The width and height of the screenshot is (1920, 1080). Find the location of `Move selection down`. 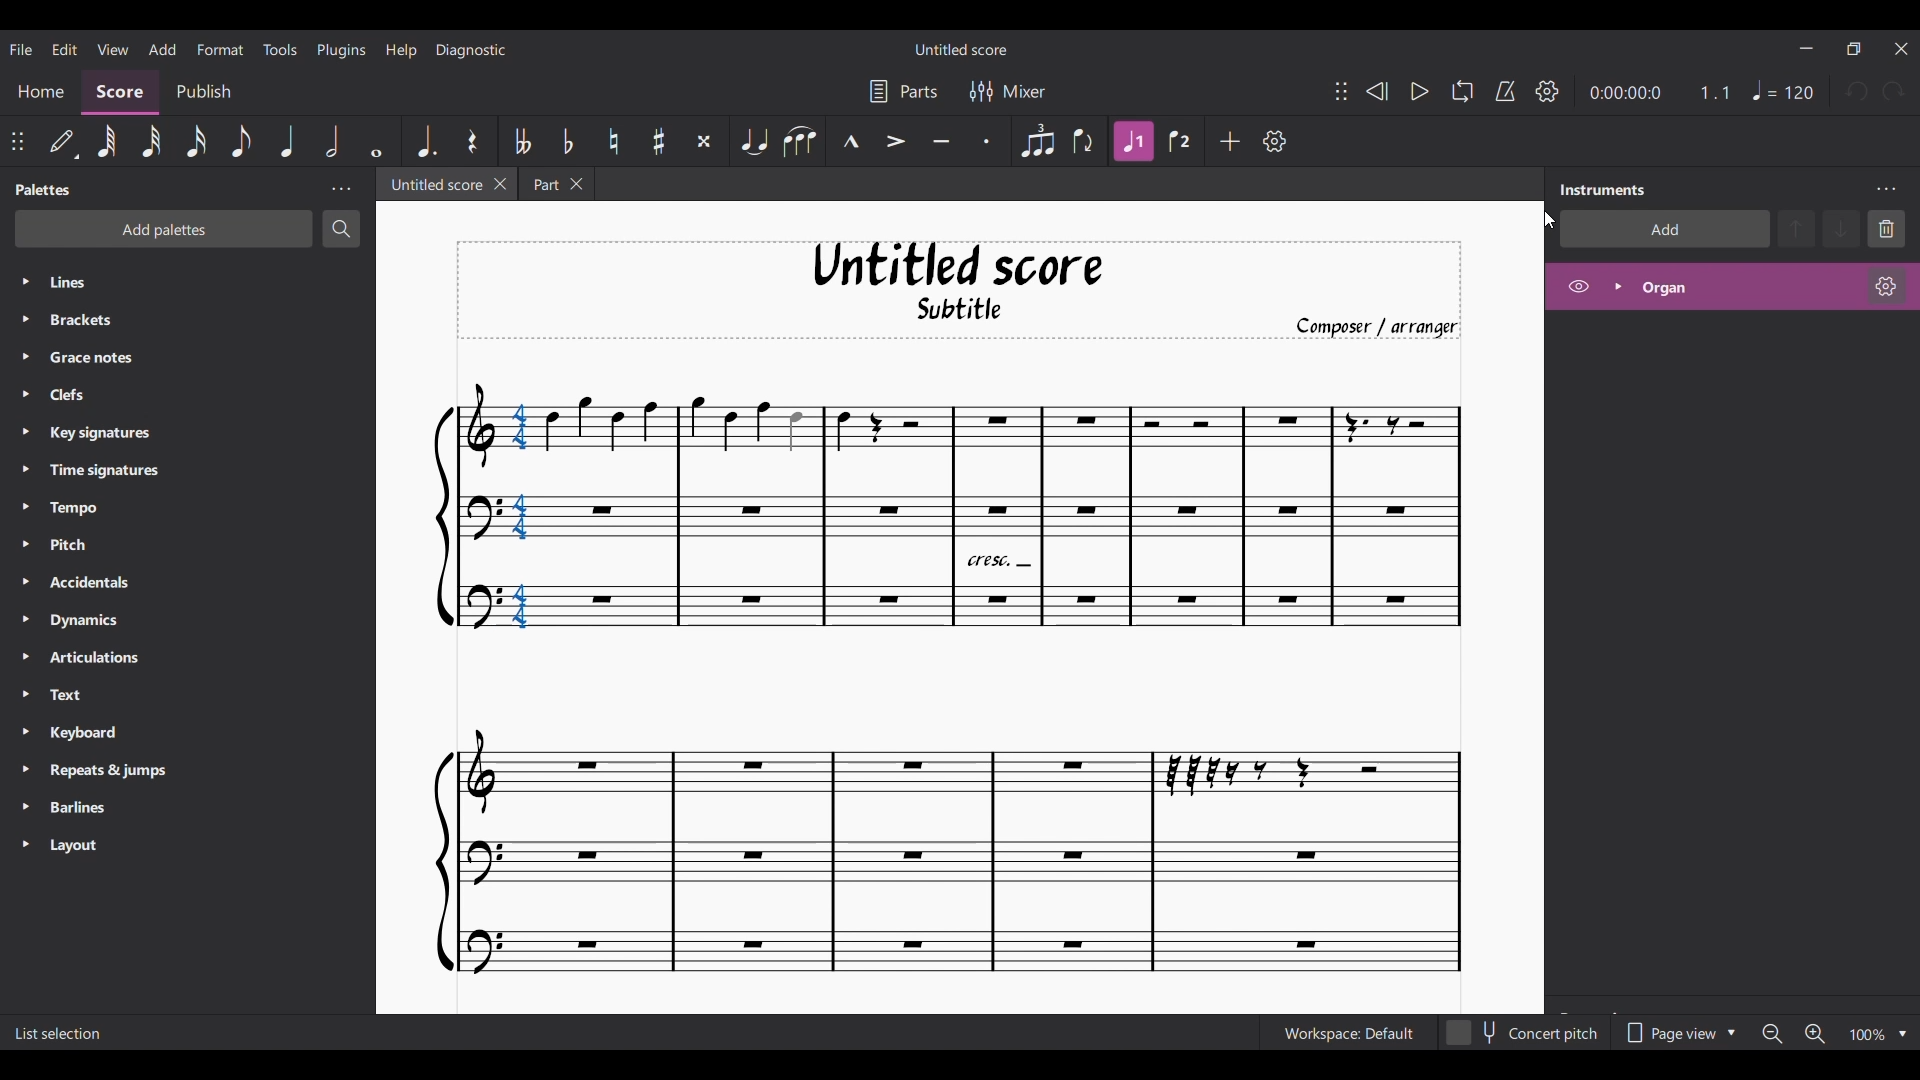

Move selection down is located at coordinates (1842, 228).